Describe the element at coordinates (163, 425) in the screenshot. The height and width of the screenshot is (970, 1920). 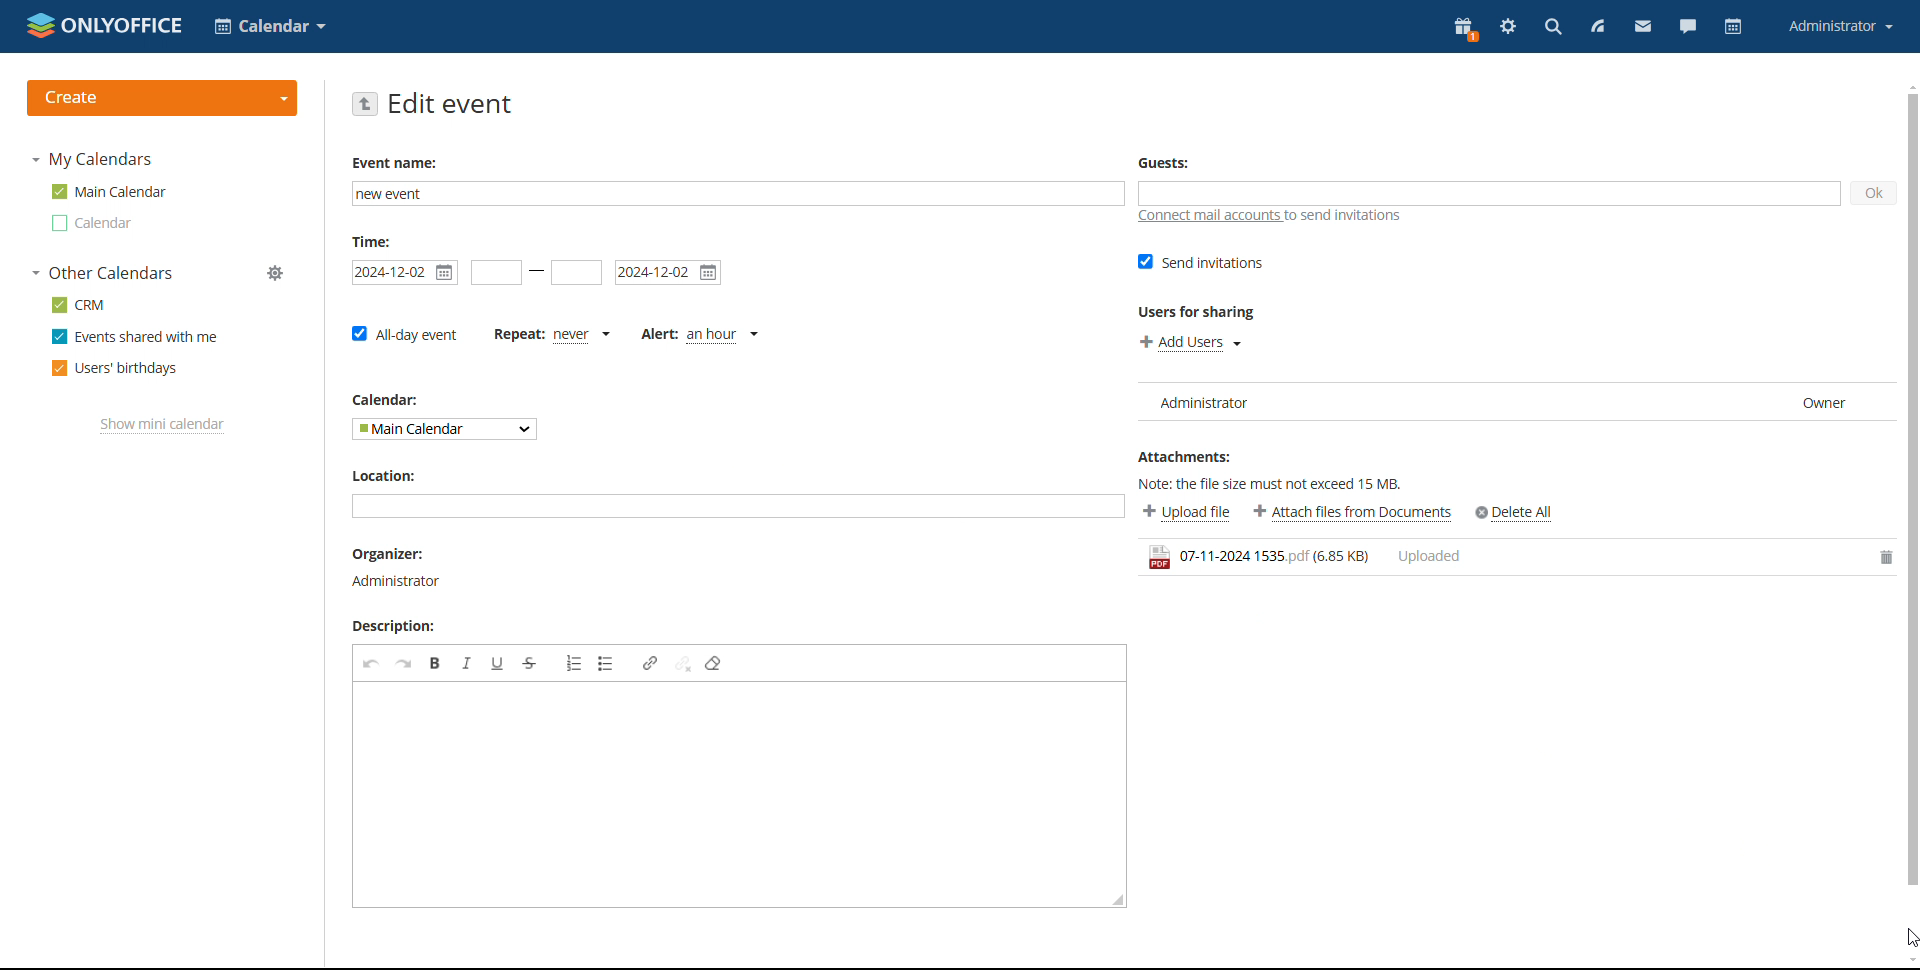
I see `show mini calendar` at that location.